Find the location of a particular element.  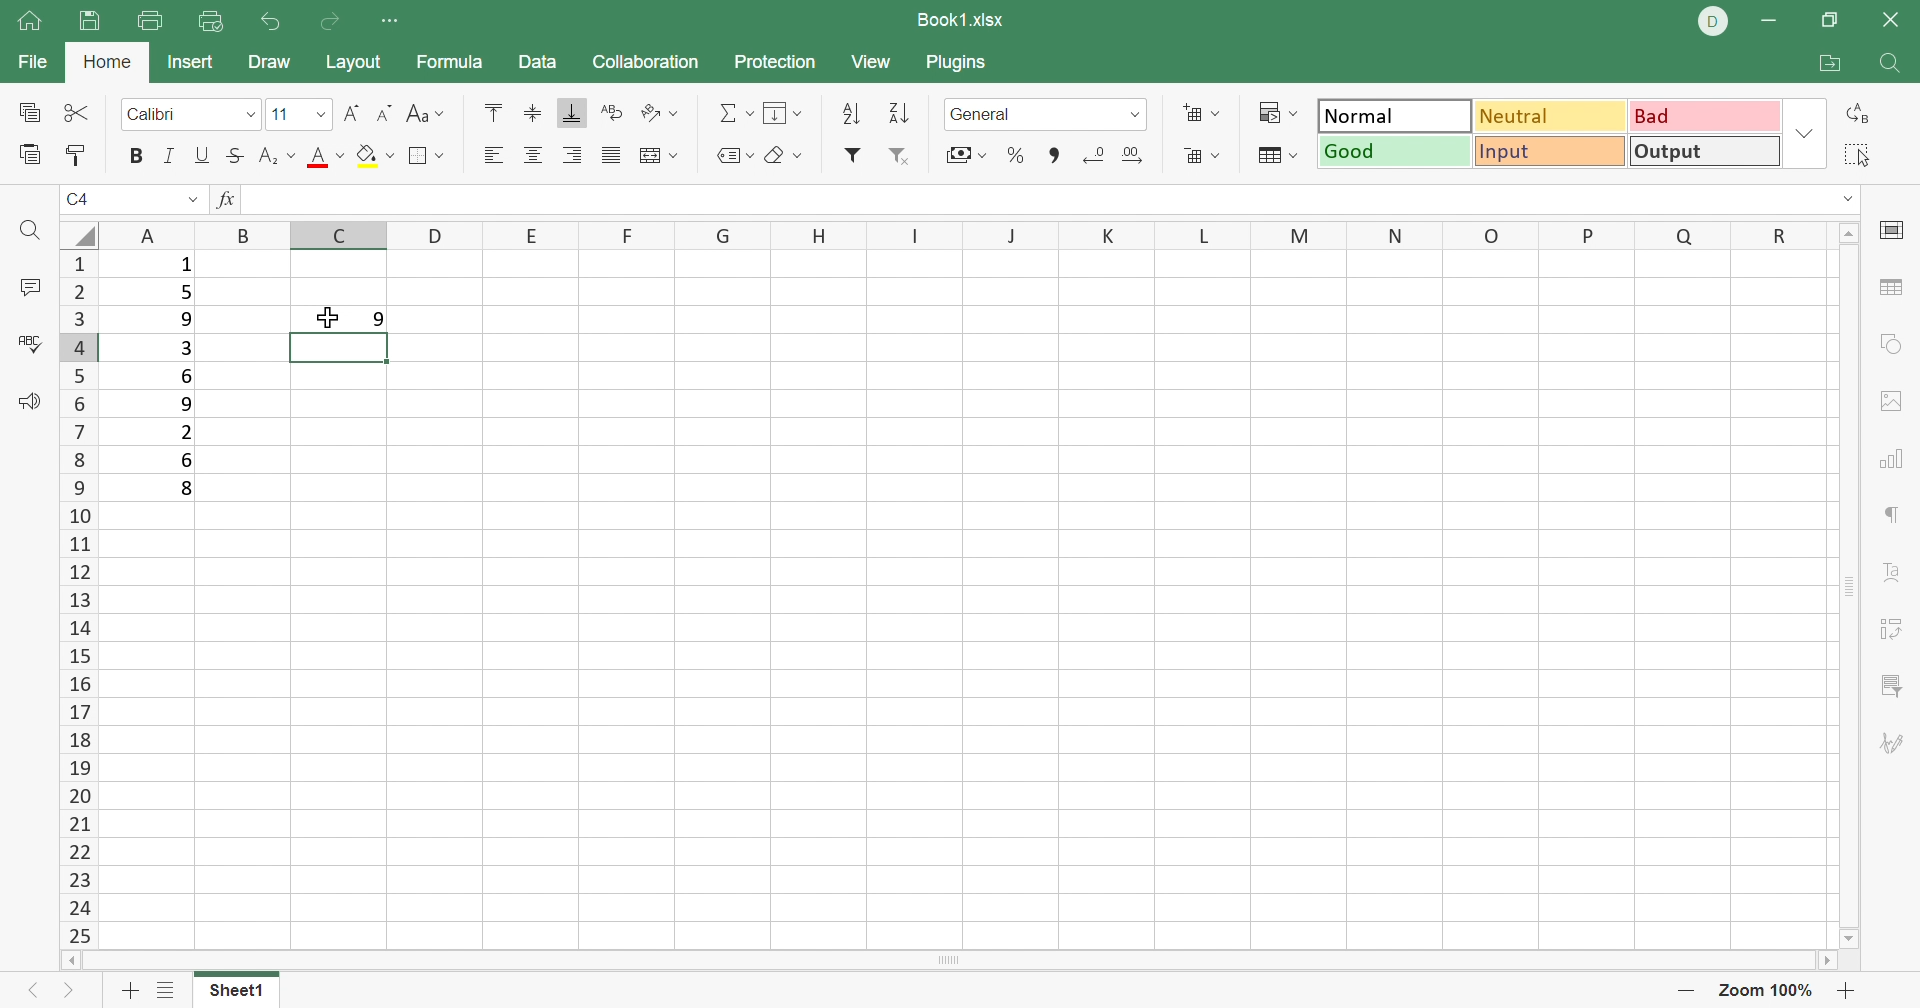

2 is located at coordinates (187, 431).